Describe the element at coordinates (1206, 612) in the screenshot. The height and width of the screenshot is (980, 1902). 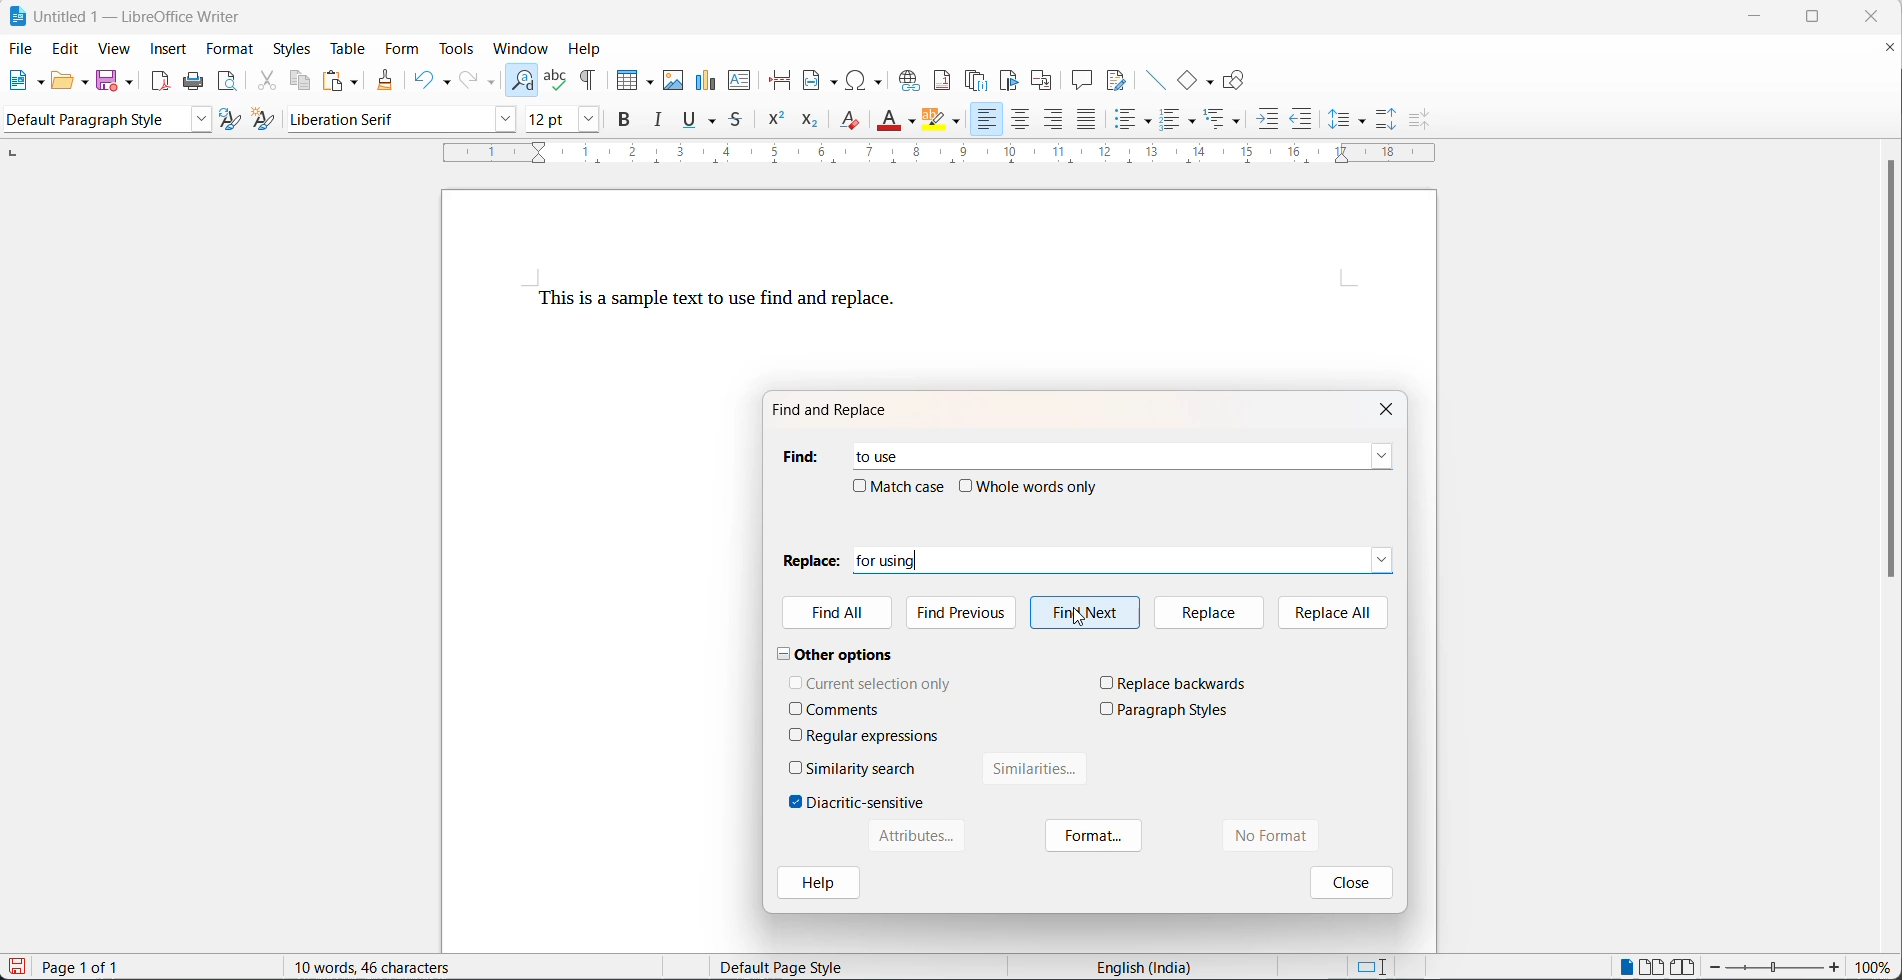
I see `replace` at that location.